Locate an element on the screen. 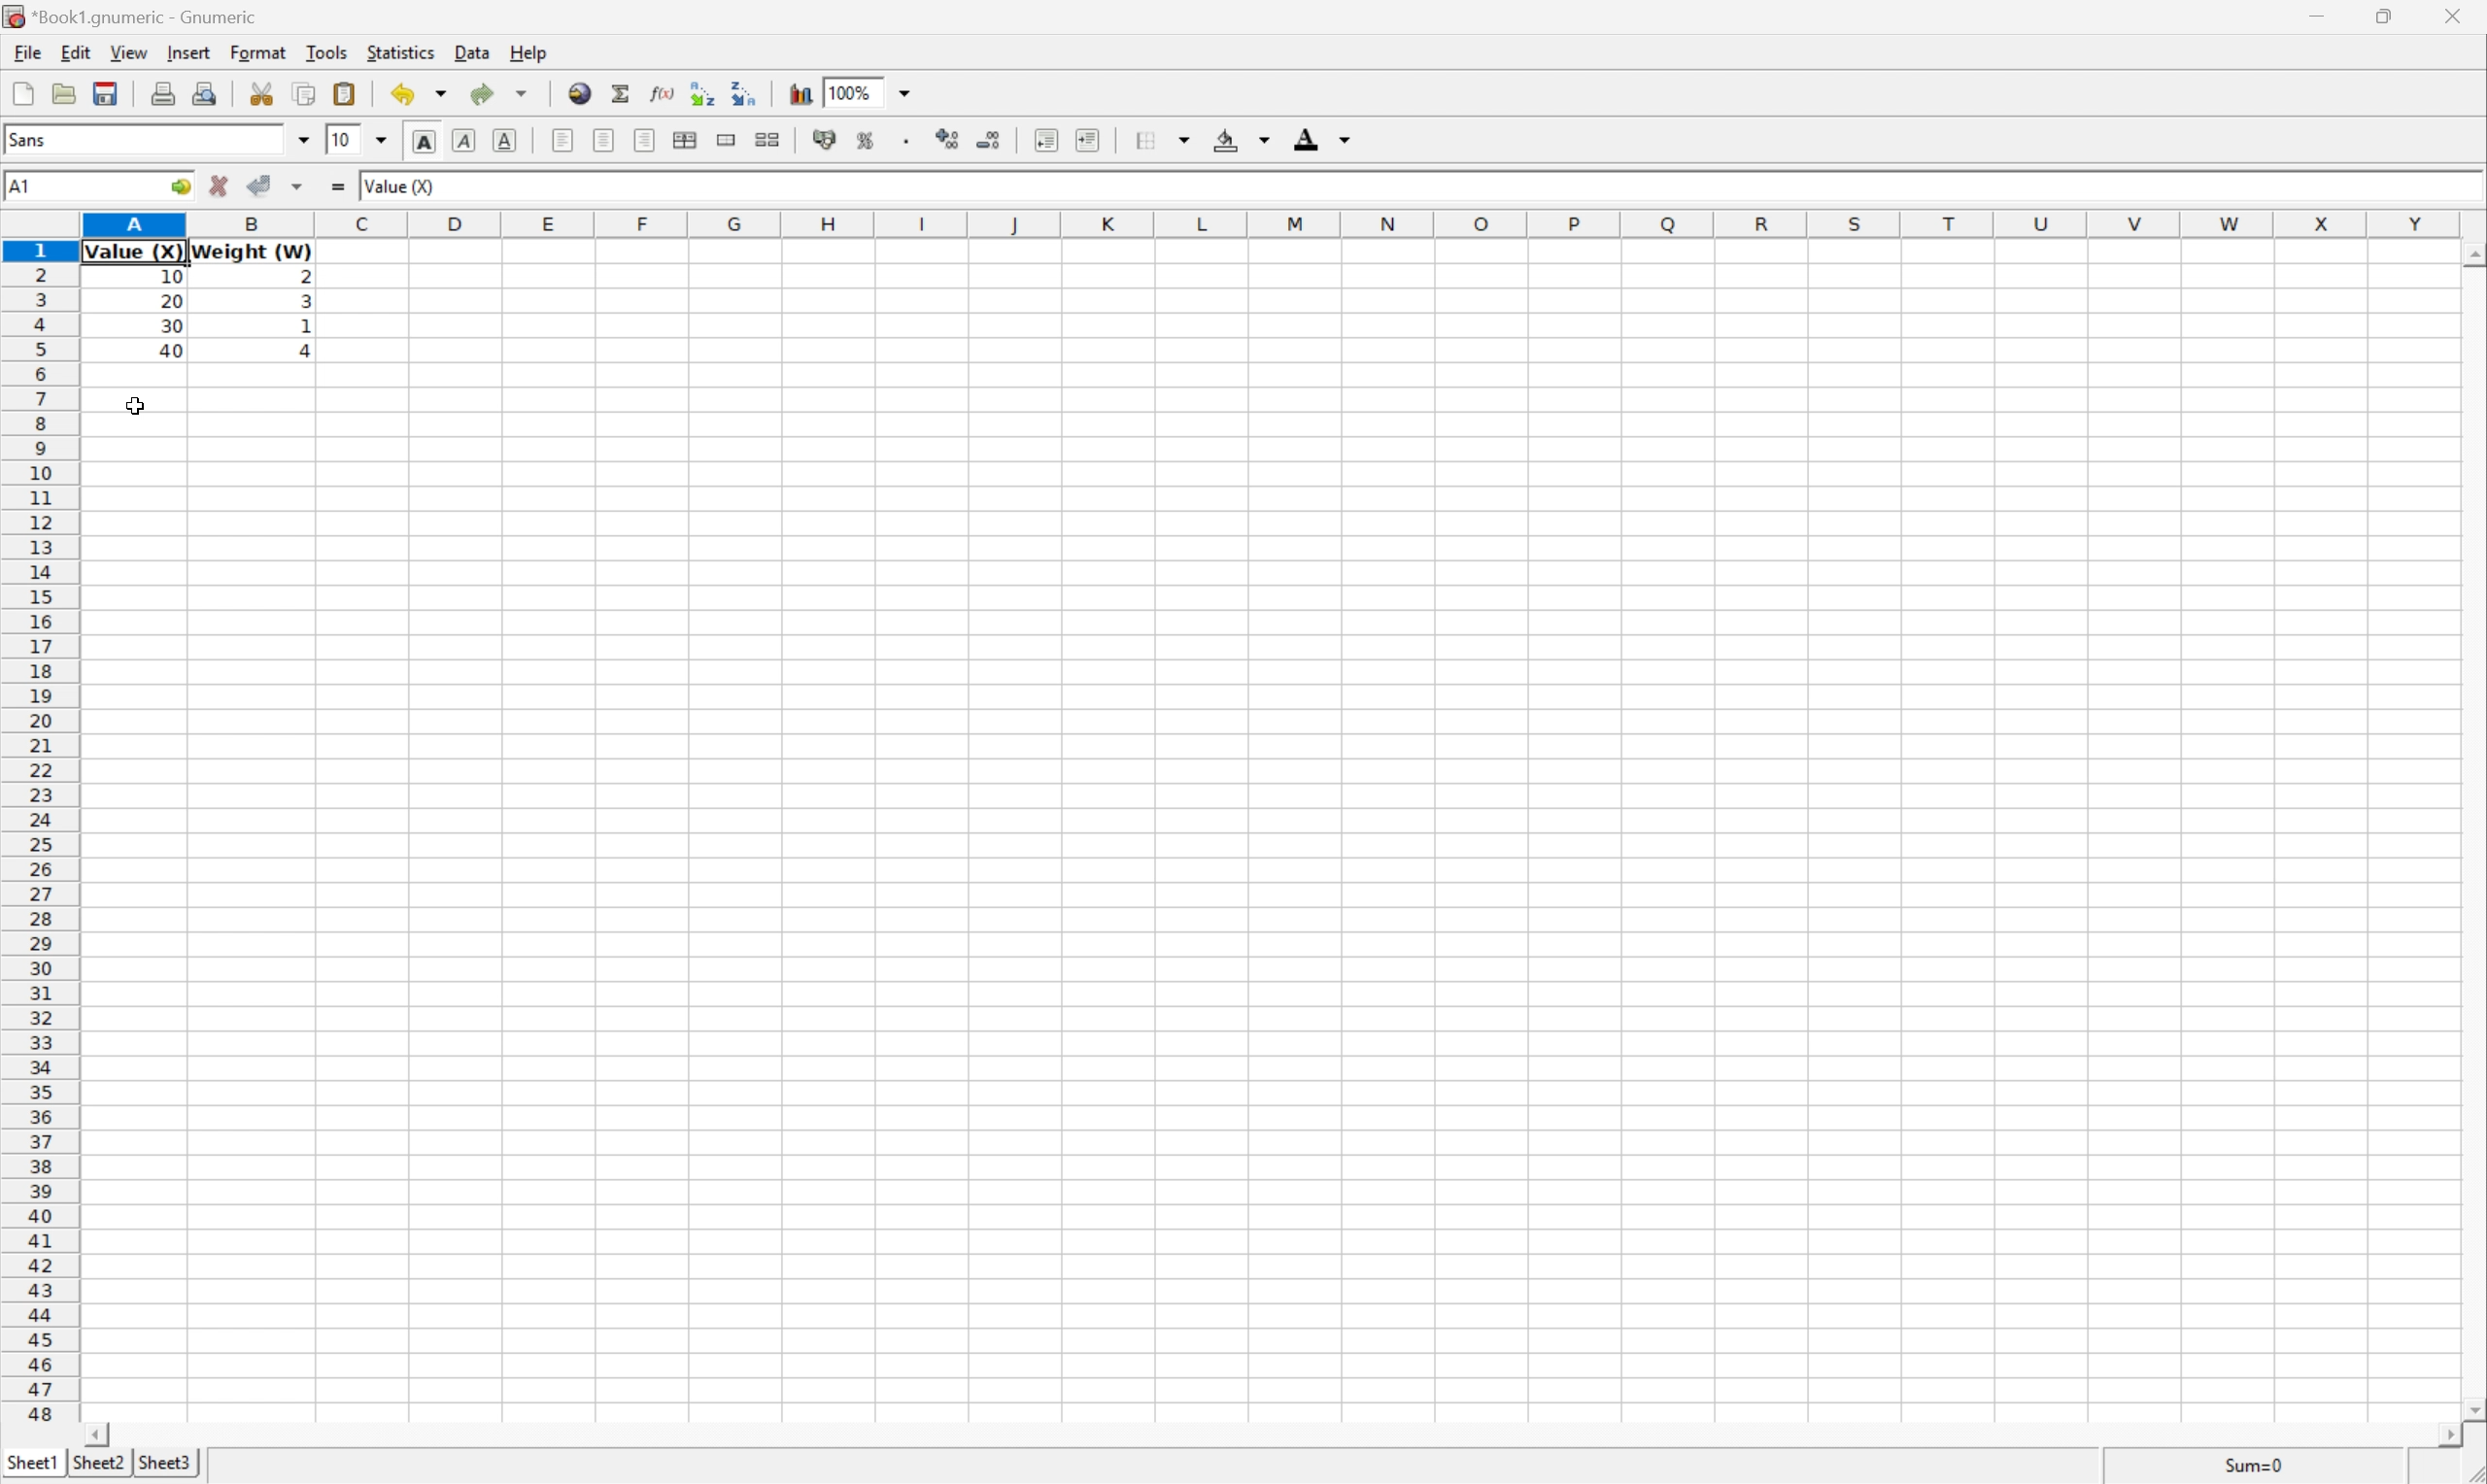 This screenshot has height=1484, width=2487. Insert is located at coordinates (190, 53).